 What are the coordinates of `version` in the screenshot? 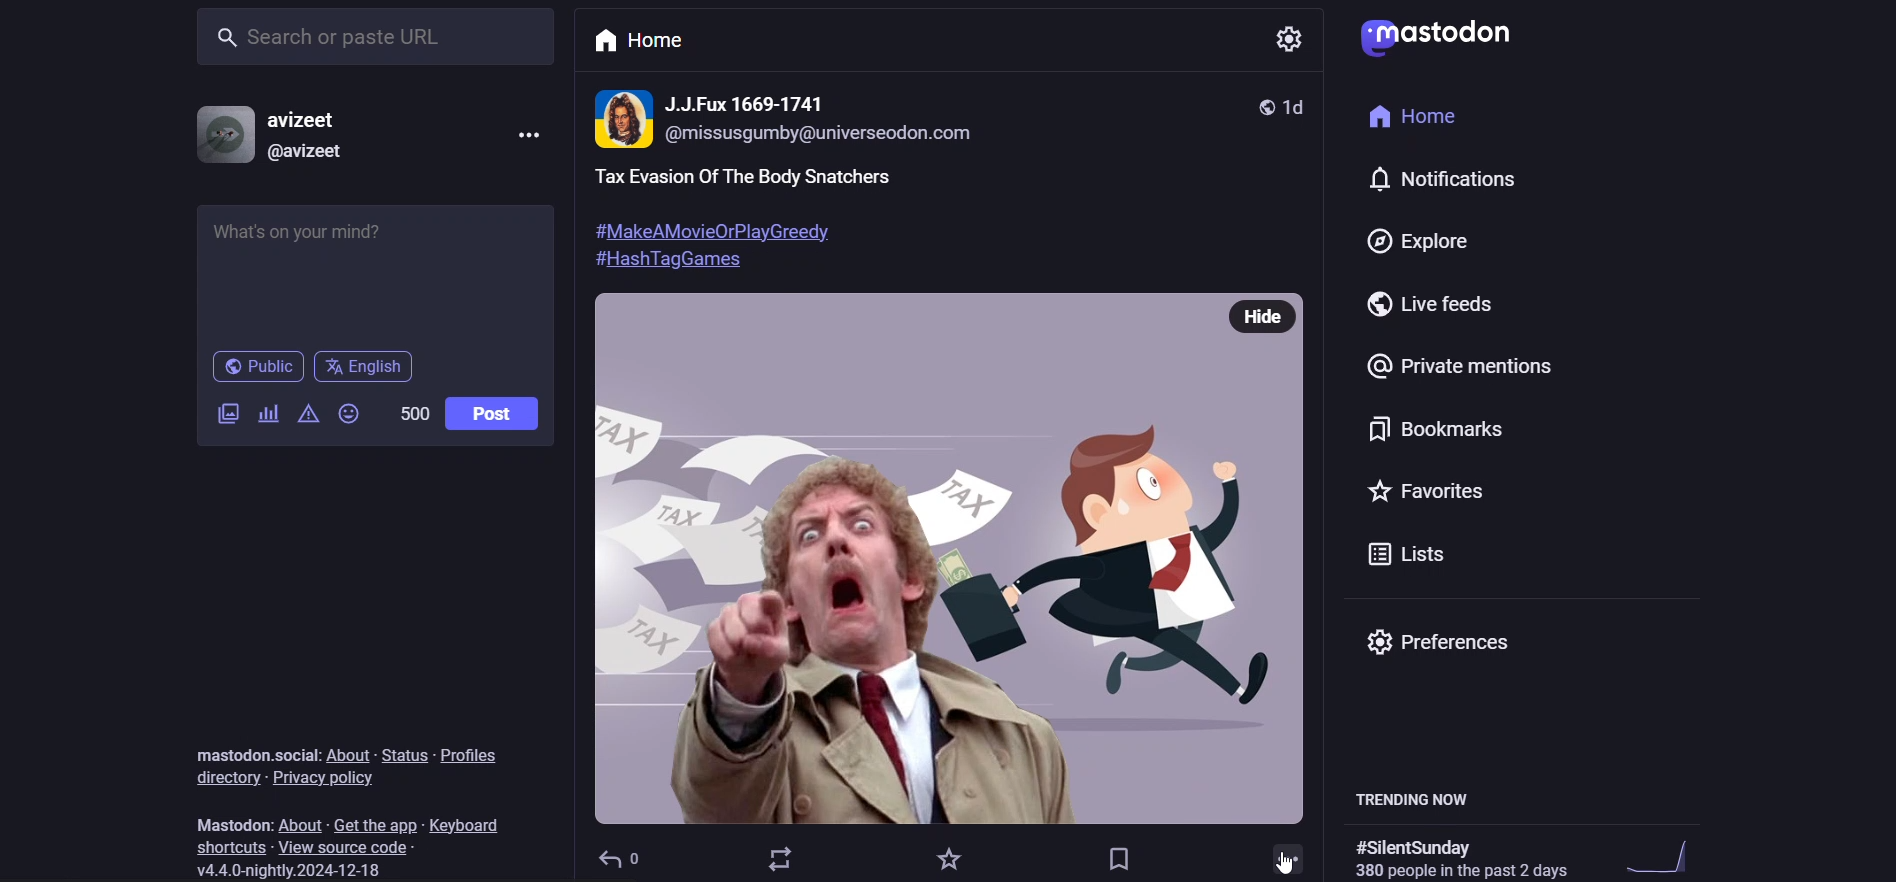 It's located at (290, 868).